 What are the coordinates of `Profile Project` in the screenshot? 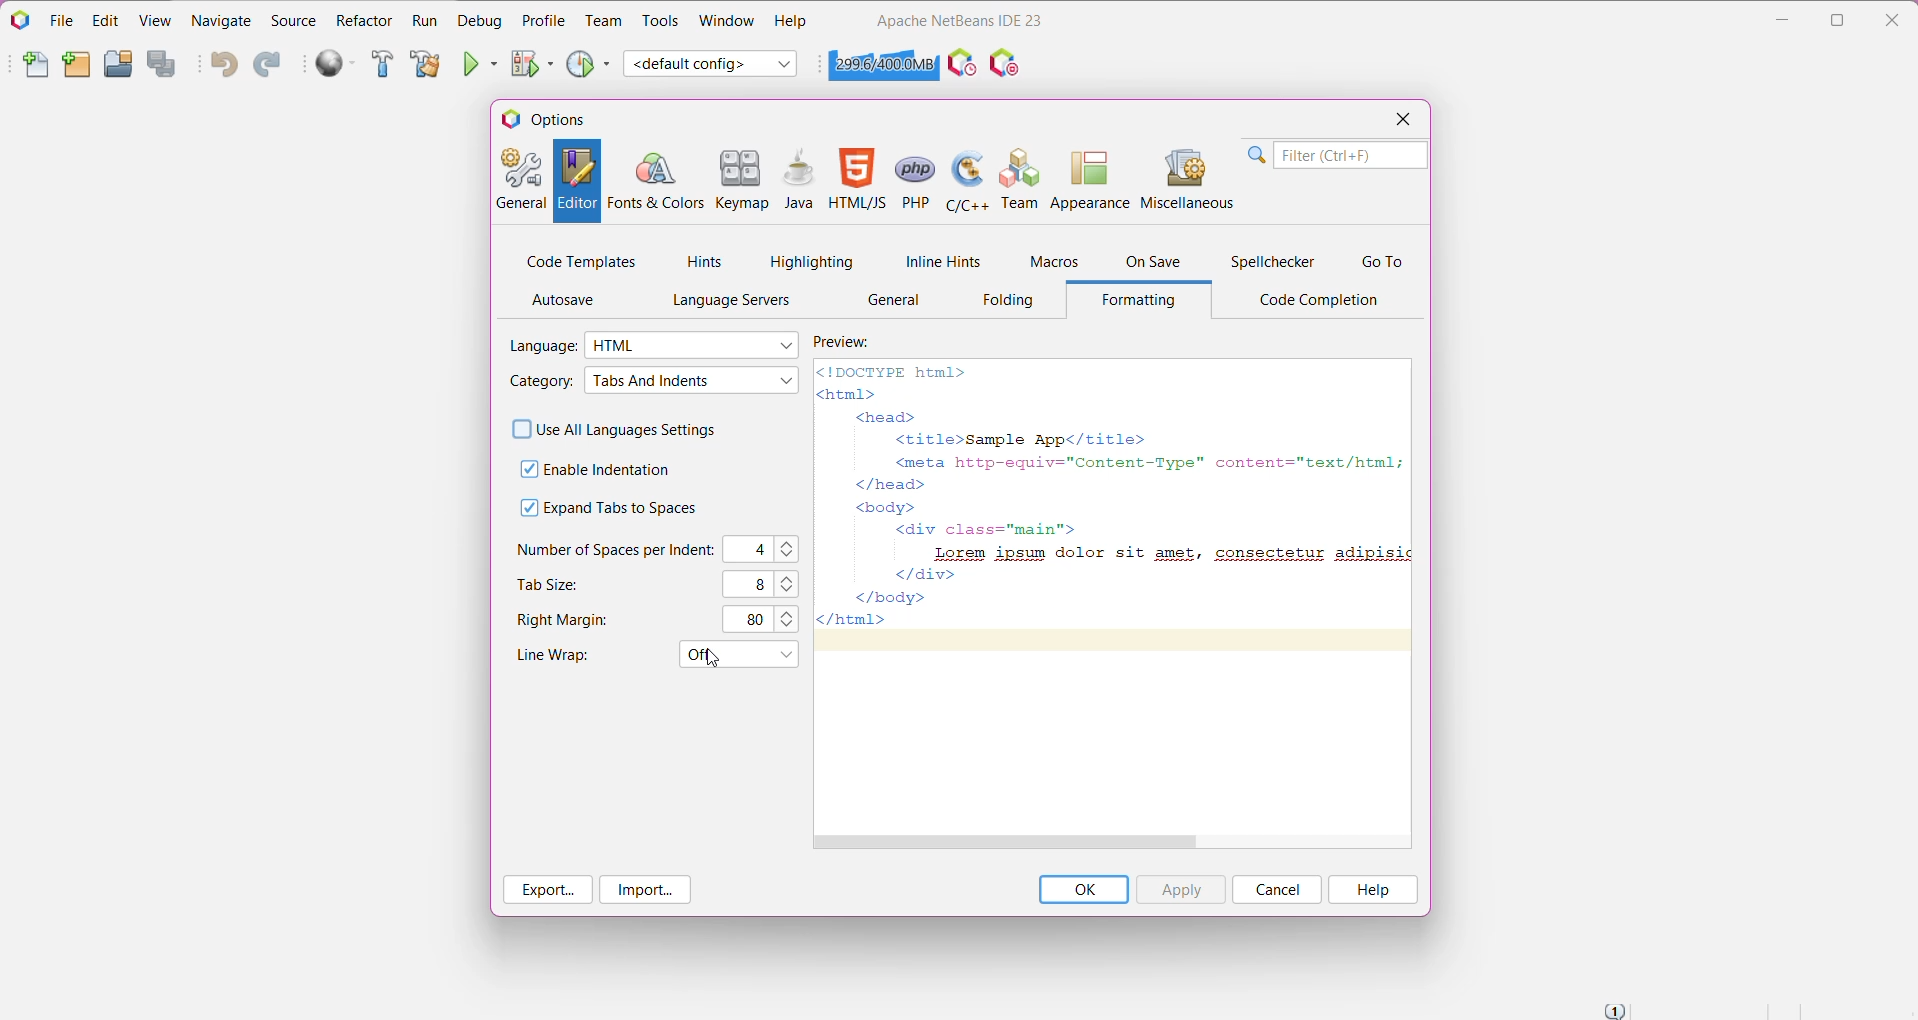 It's located at (589, 63).